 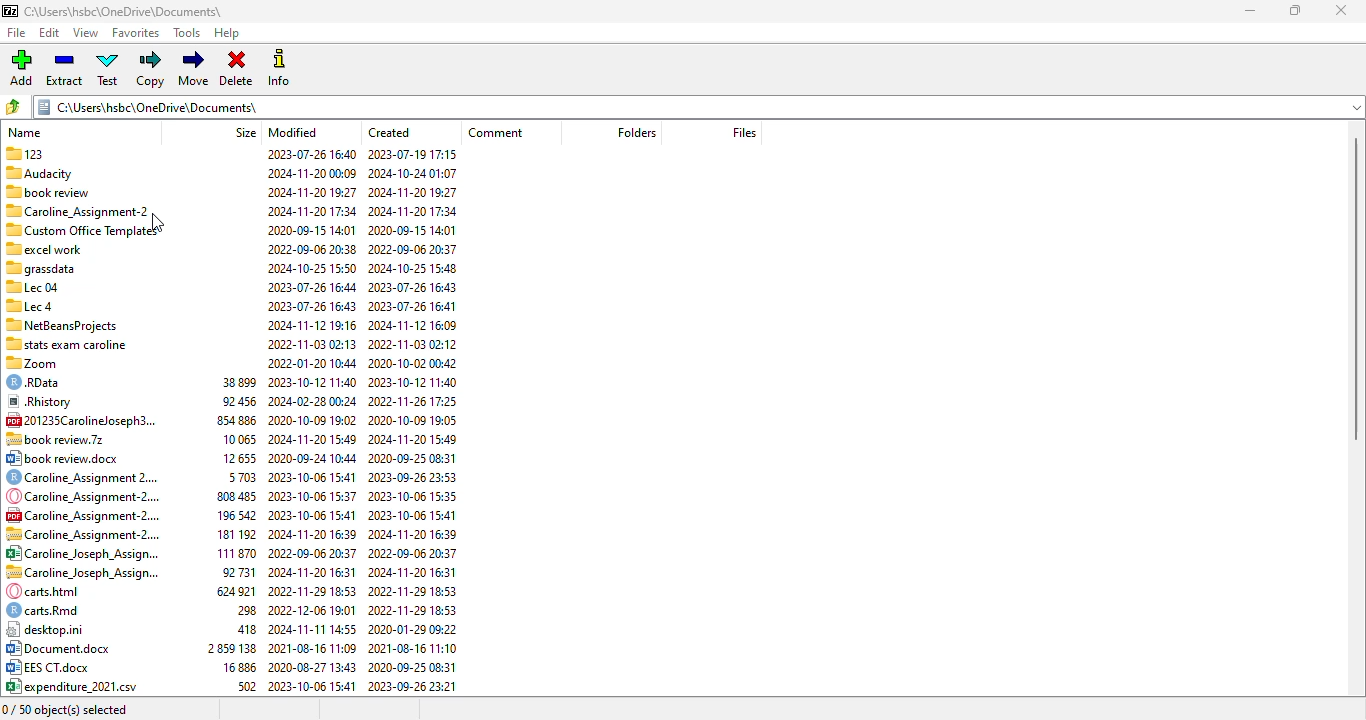 What do you see at coordinates (312, 477) in the screenshot?
I see `renin
2023-10-06 15:41` at bounding box center [312, 477].